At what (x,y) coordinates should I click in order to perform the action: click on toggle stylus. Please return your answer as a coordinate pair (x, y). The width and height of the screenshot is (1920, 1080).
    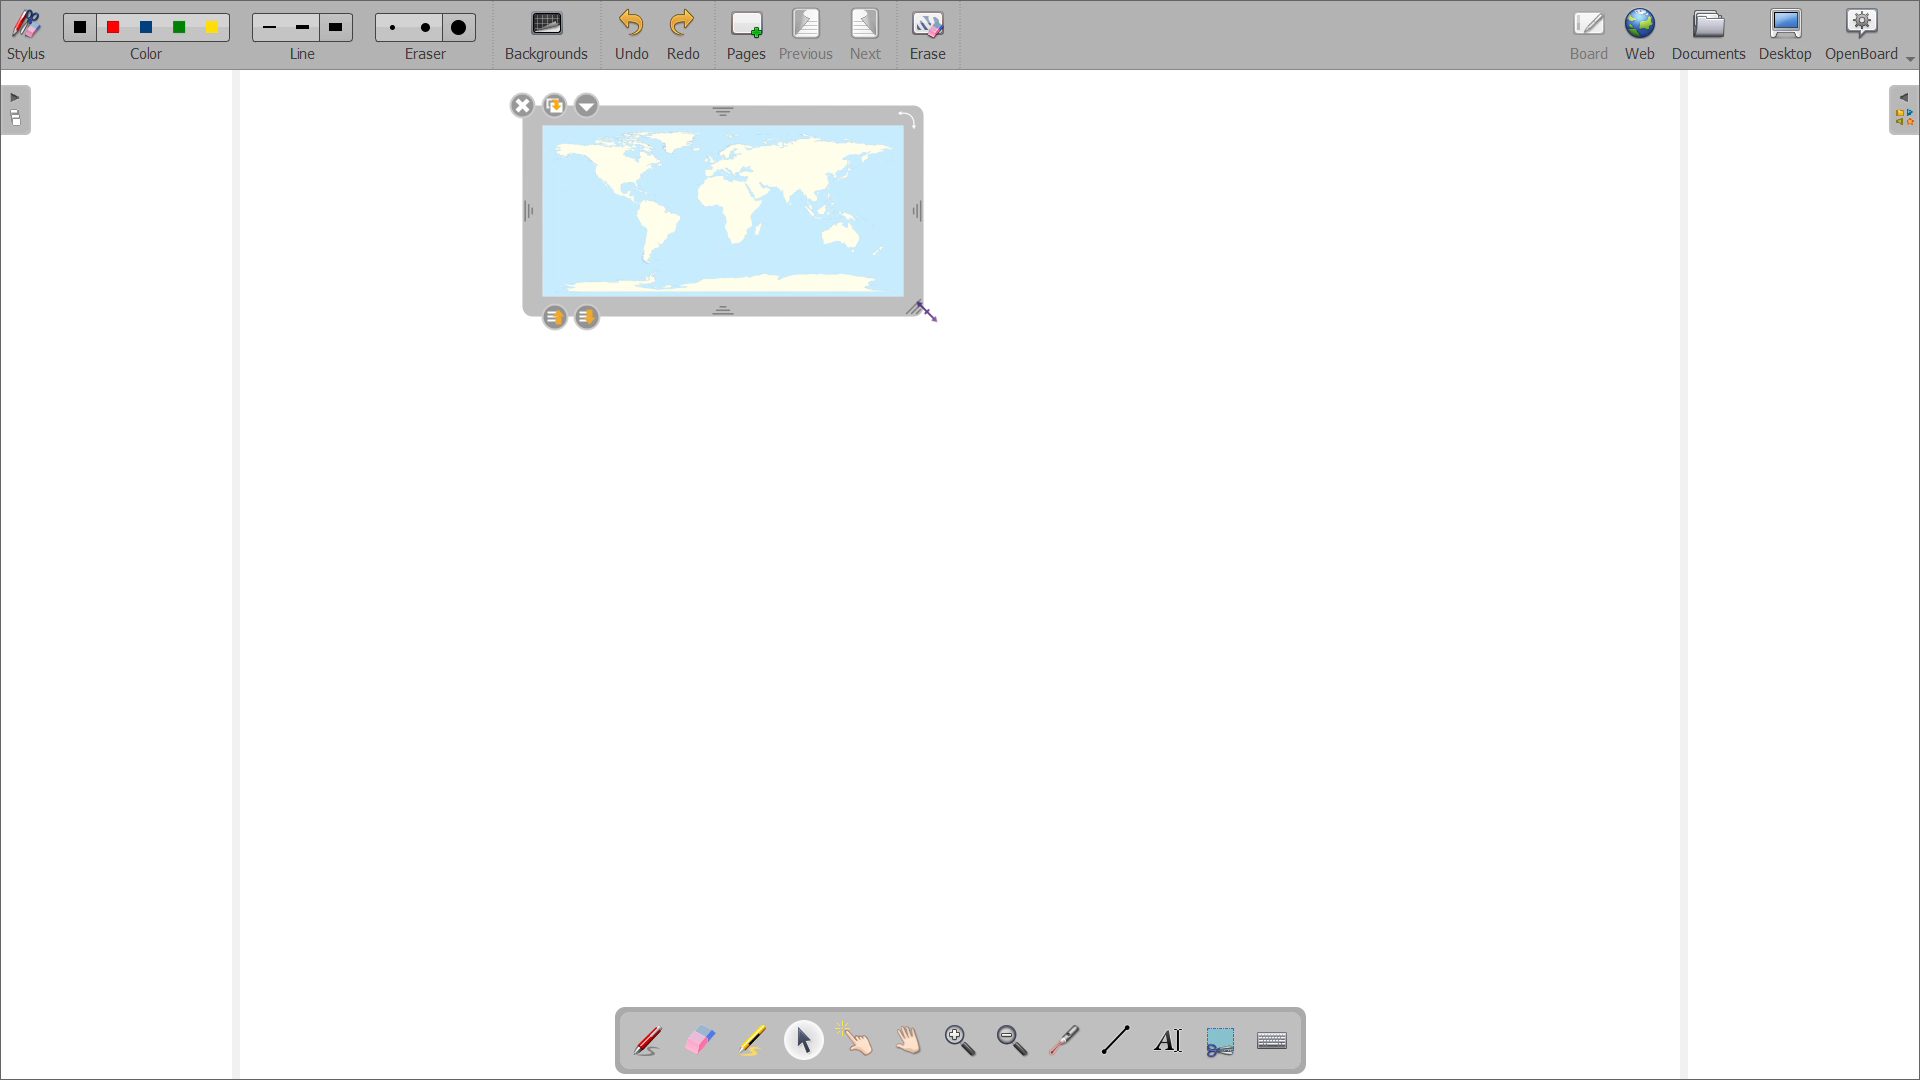
    Looking at the image, I should click on (26, 35).